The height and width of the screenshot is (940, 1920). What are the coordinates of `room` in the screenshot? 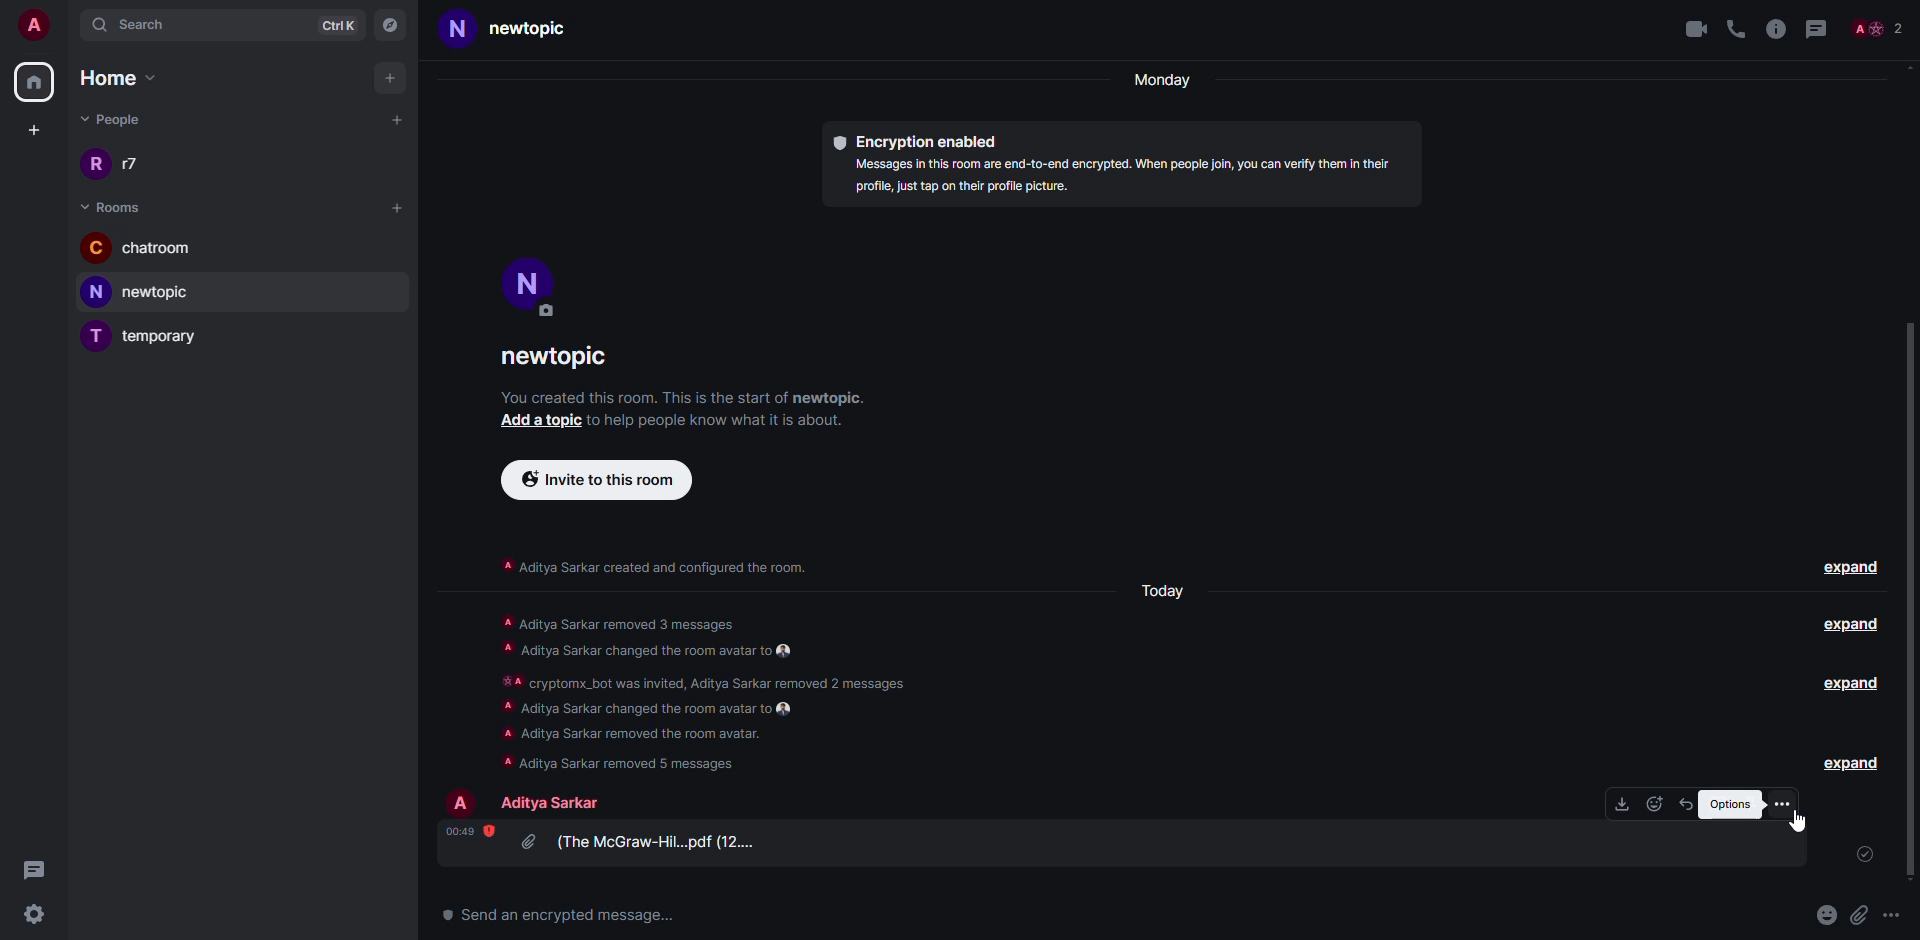 It's located at (556, 356).